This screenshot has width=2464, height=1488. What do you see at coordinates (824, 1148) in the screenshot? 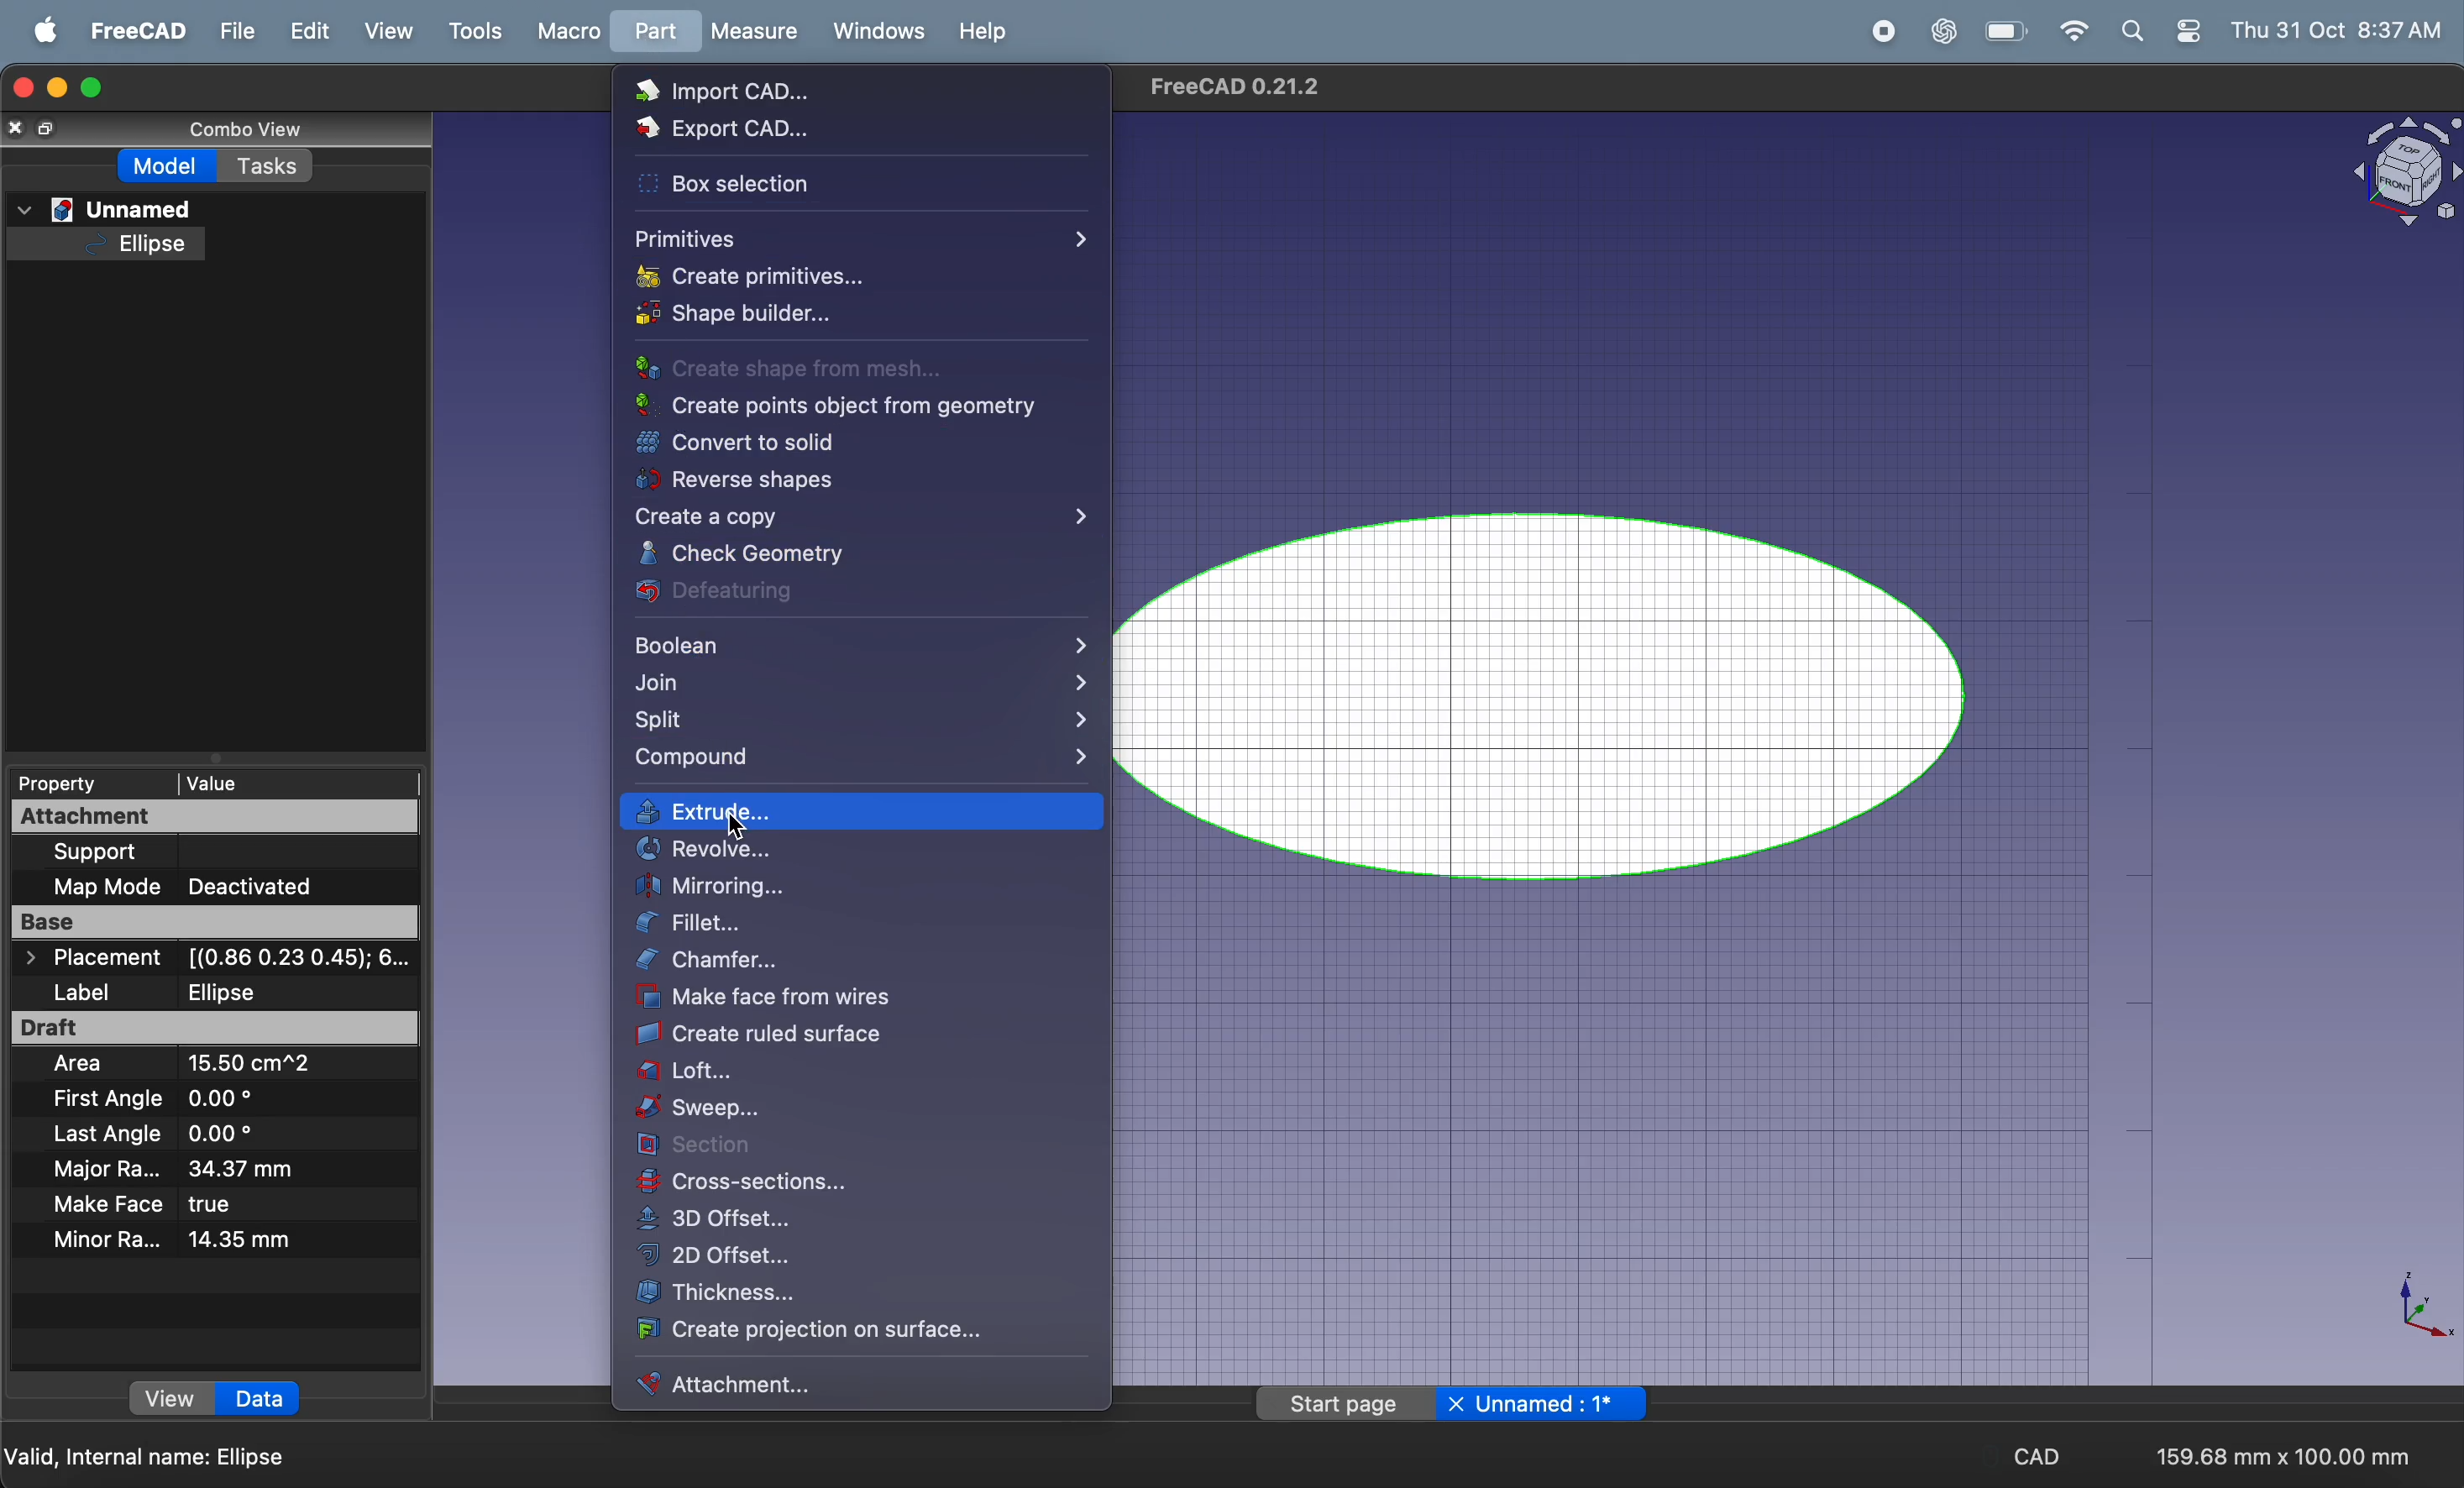
I see `section` at bounding box center [824, 1148].